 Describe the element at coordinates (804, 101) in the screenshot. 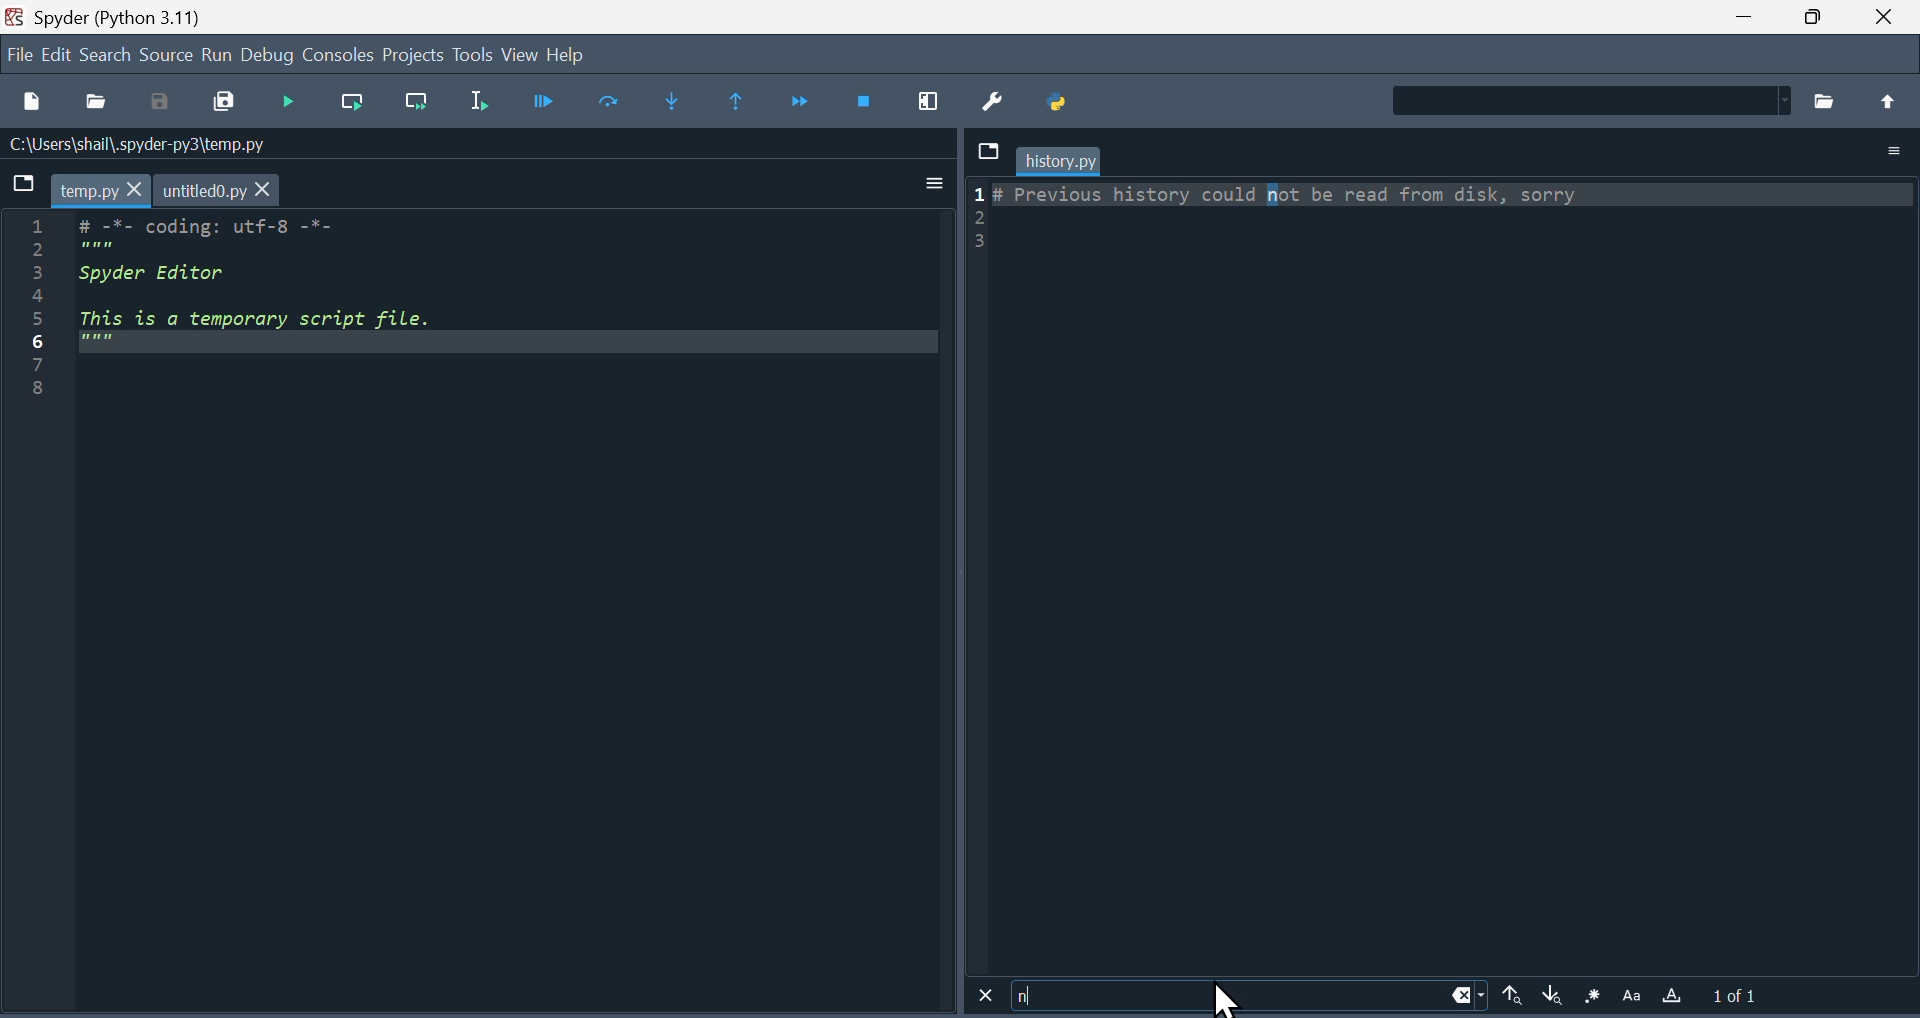

I see `Continue execution until next function` at that location.